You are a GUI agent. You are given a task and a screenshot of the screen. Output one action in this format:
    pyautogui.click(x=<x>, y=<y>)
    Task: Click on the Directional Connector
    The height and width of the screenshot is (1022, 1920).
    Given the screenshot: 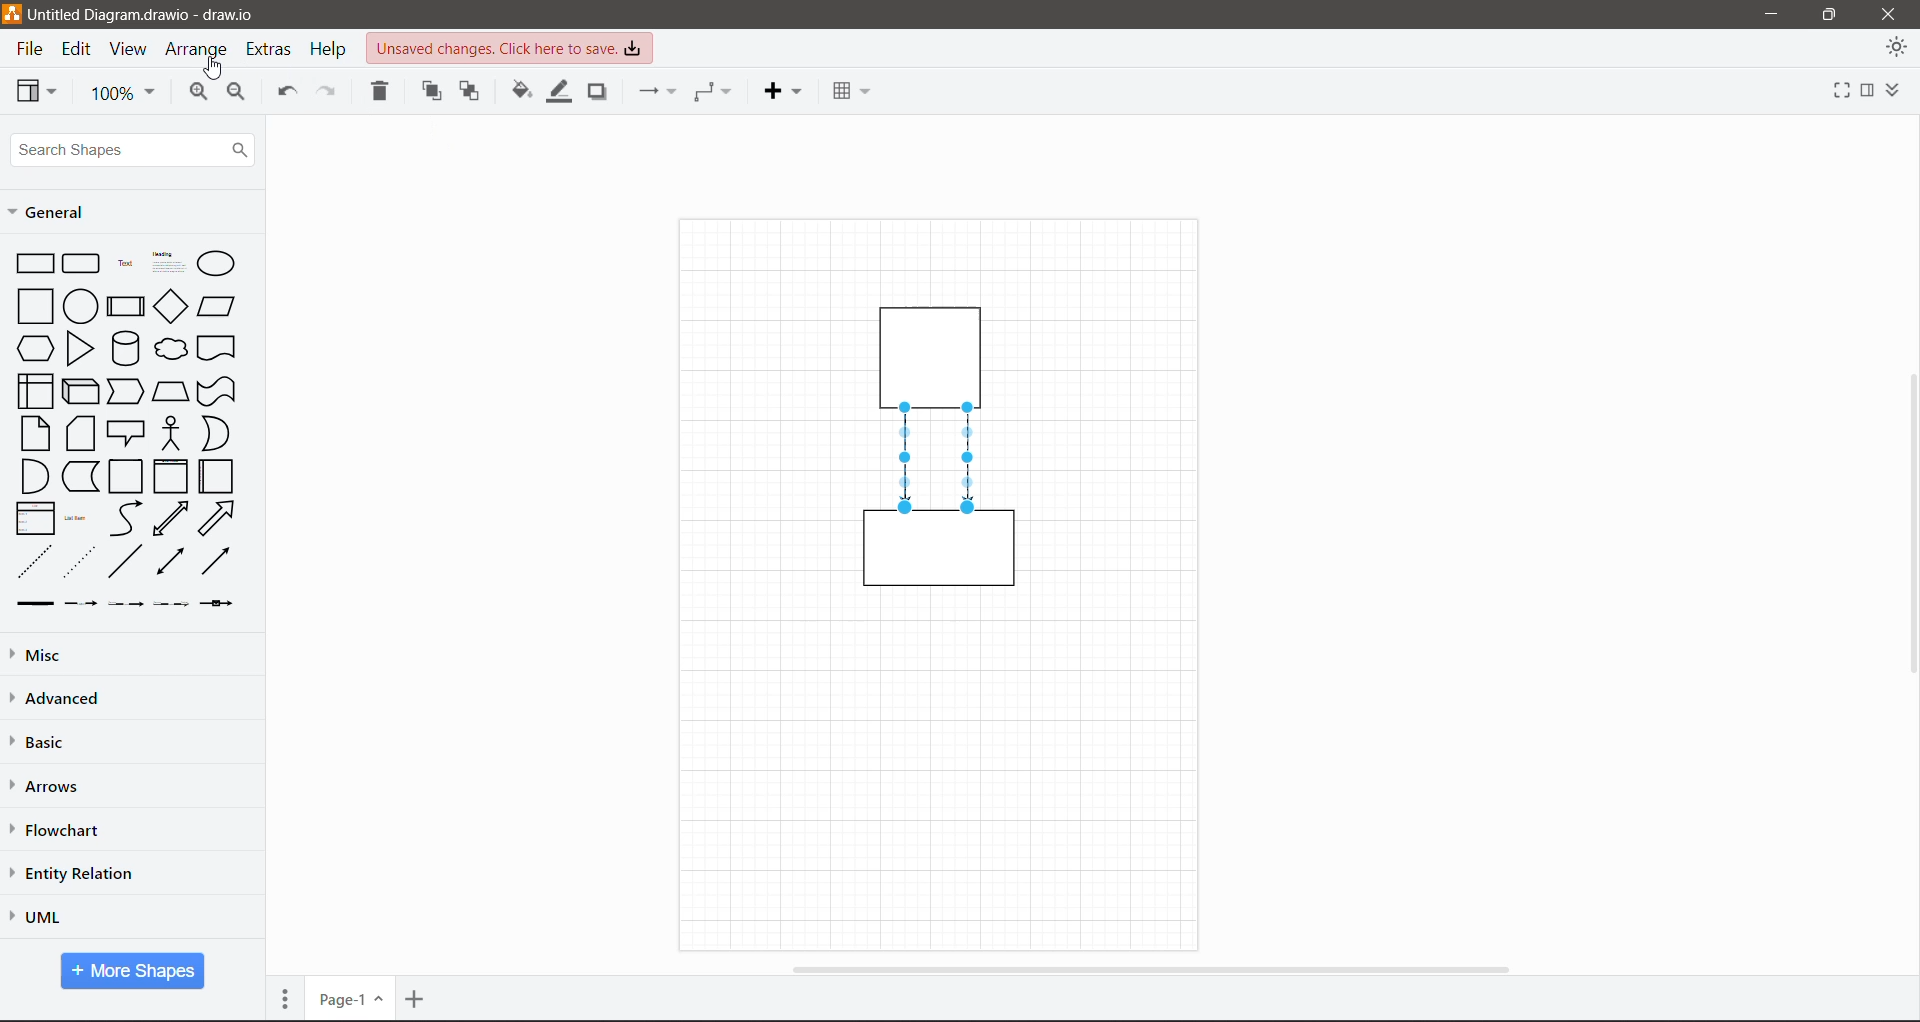 What is the action you would take?
    pyautogui.click(x=970, y=459)
    